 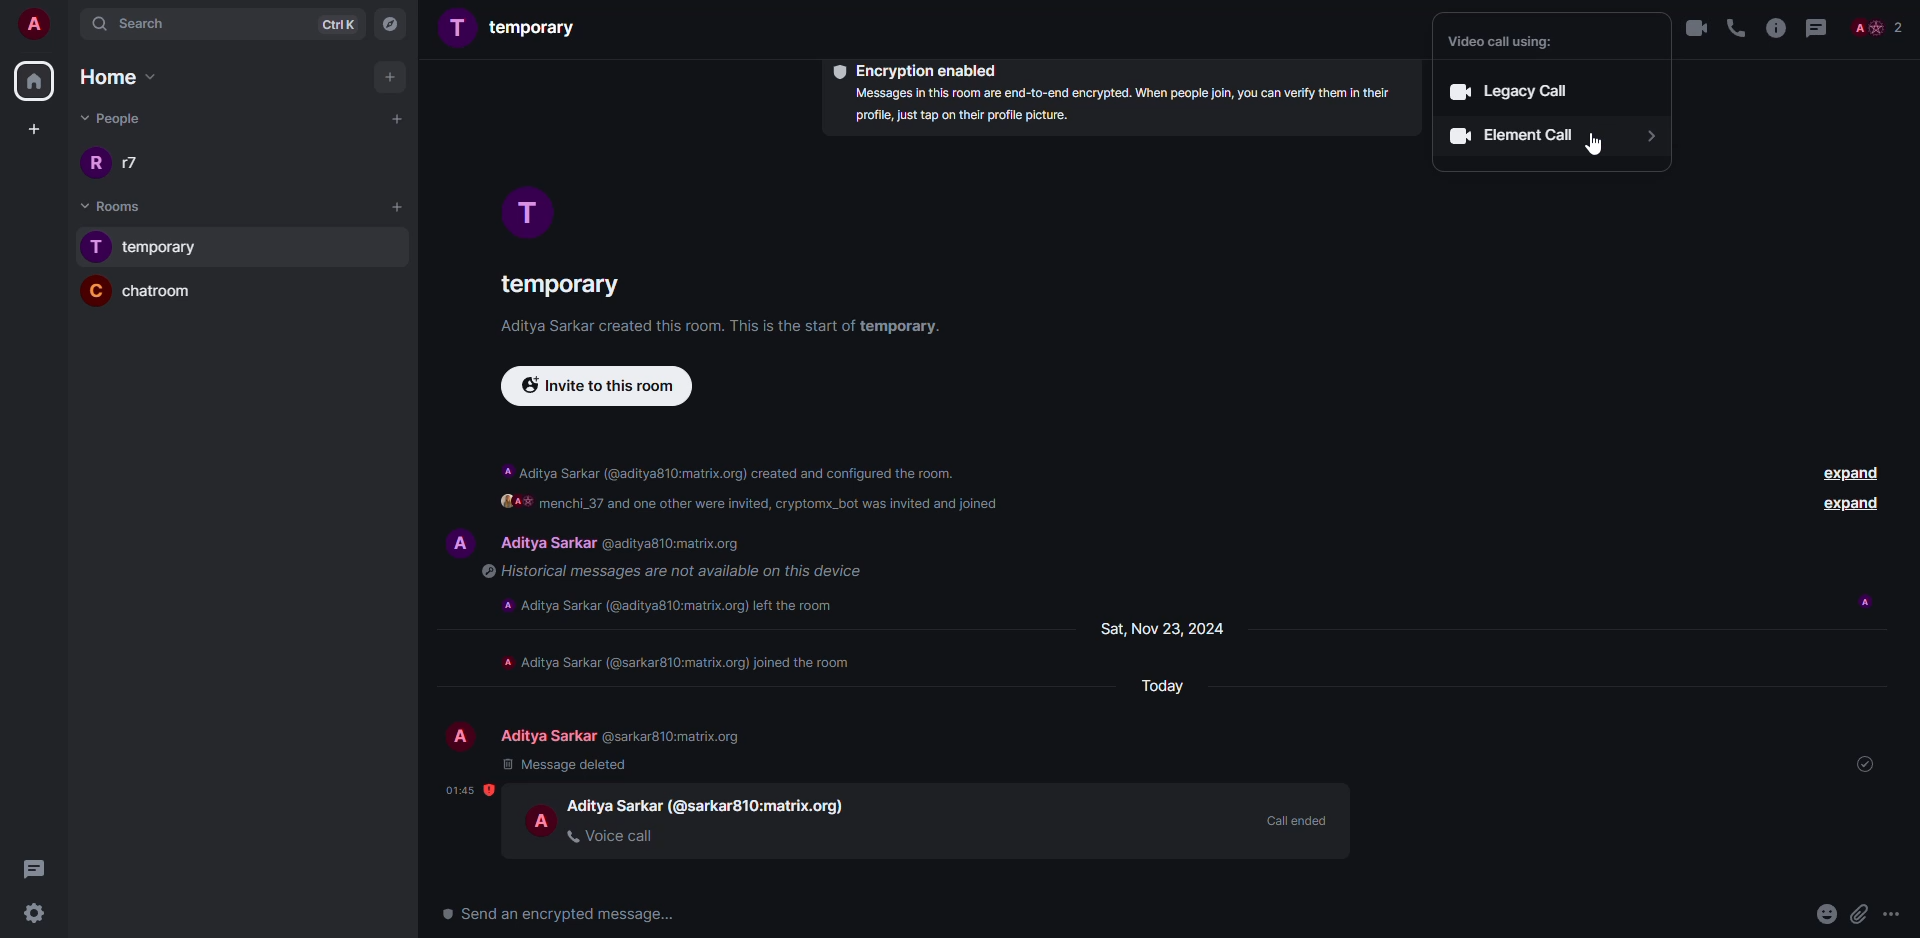 What do you see at coordinates (1871, 766) in the screenshot?
I see `sent` at bounding box center [1871, 766].